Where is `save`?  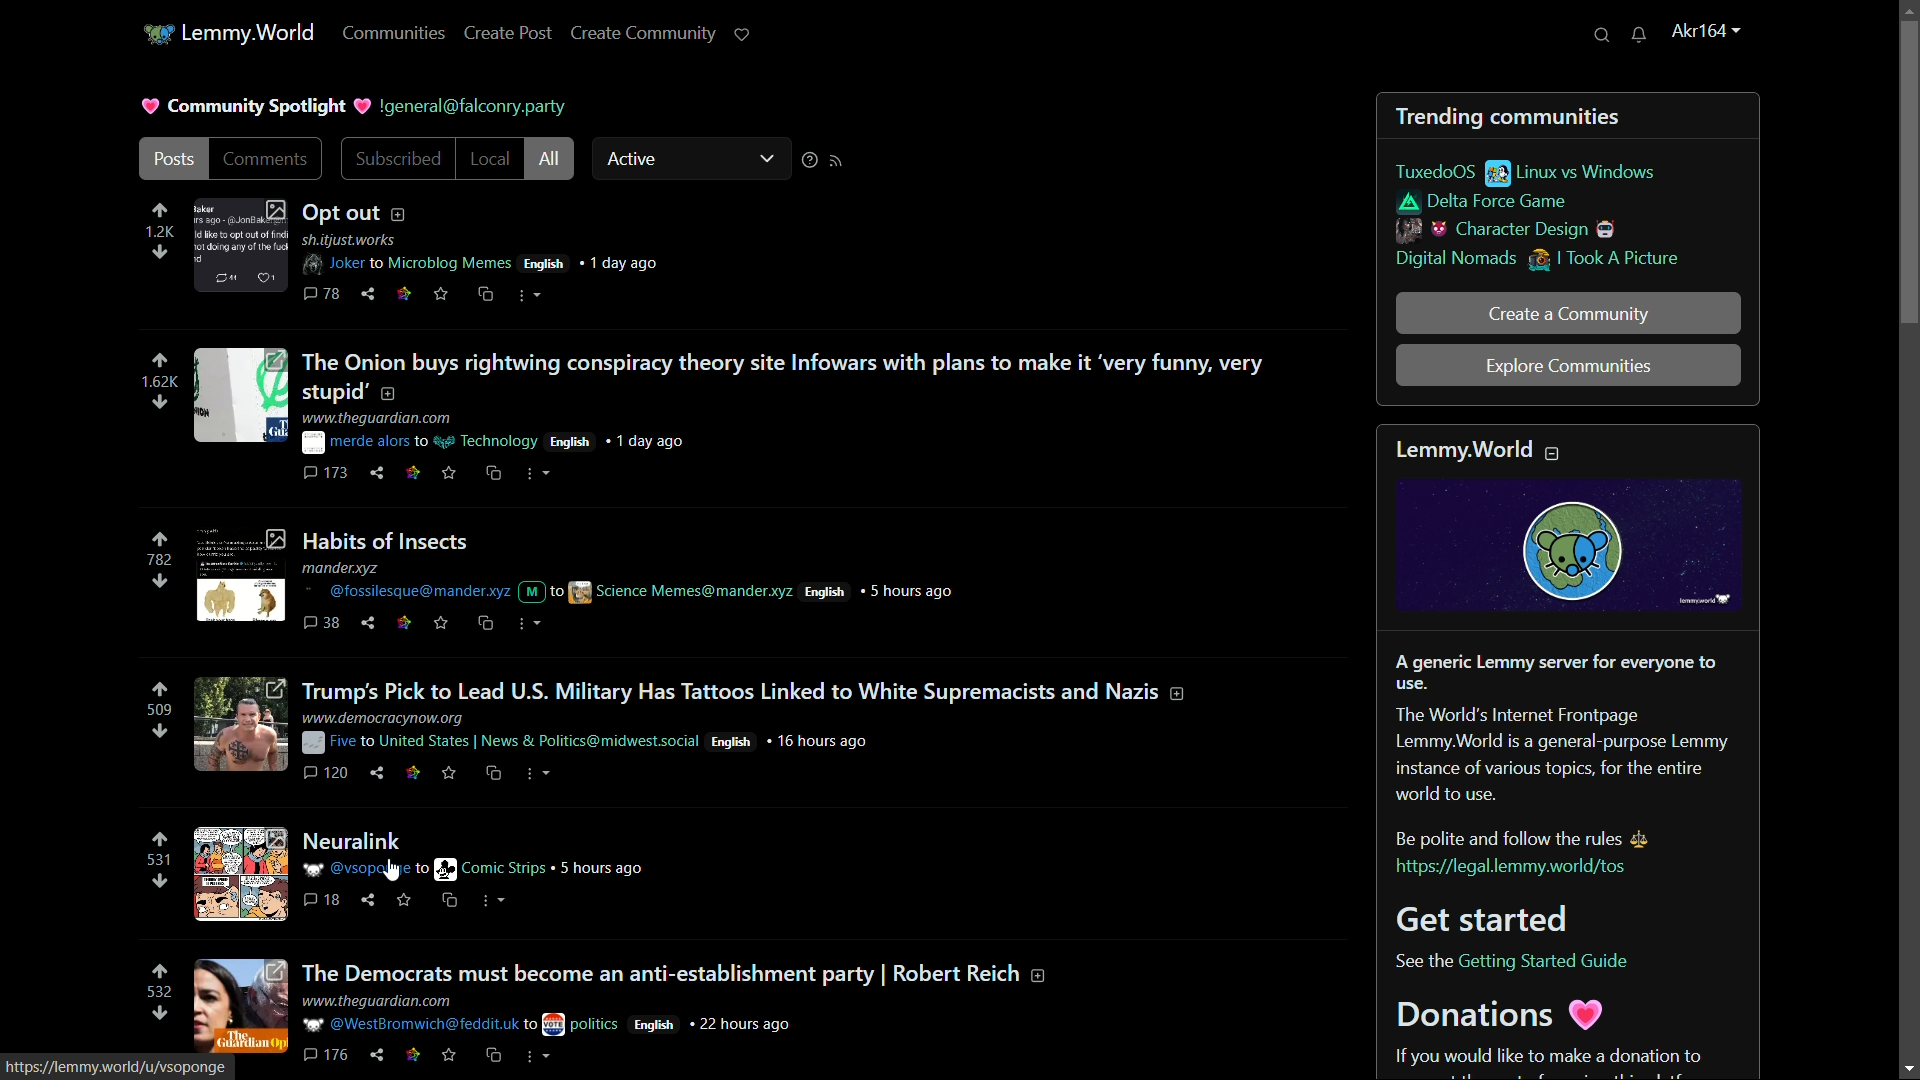 save is located at coordinates (452, 1057).